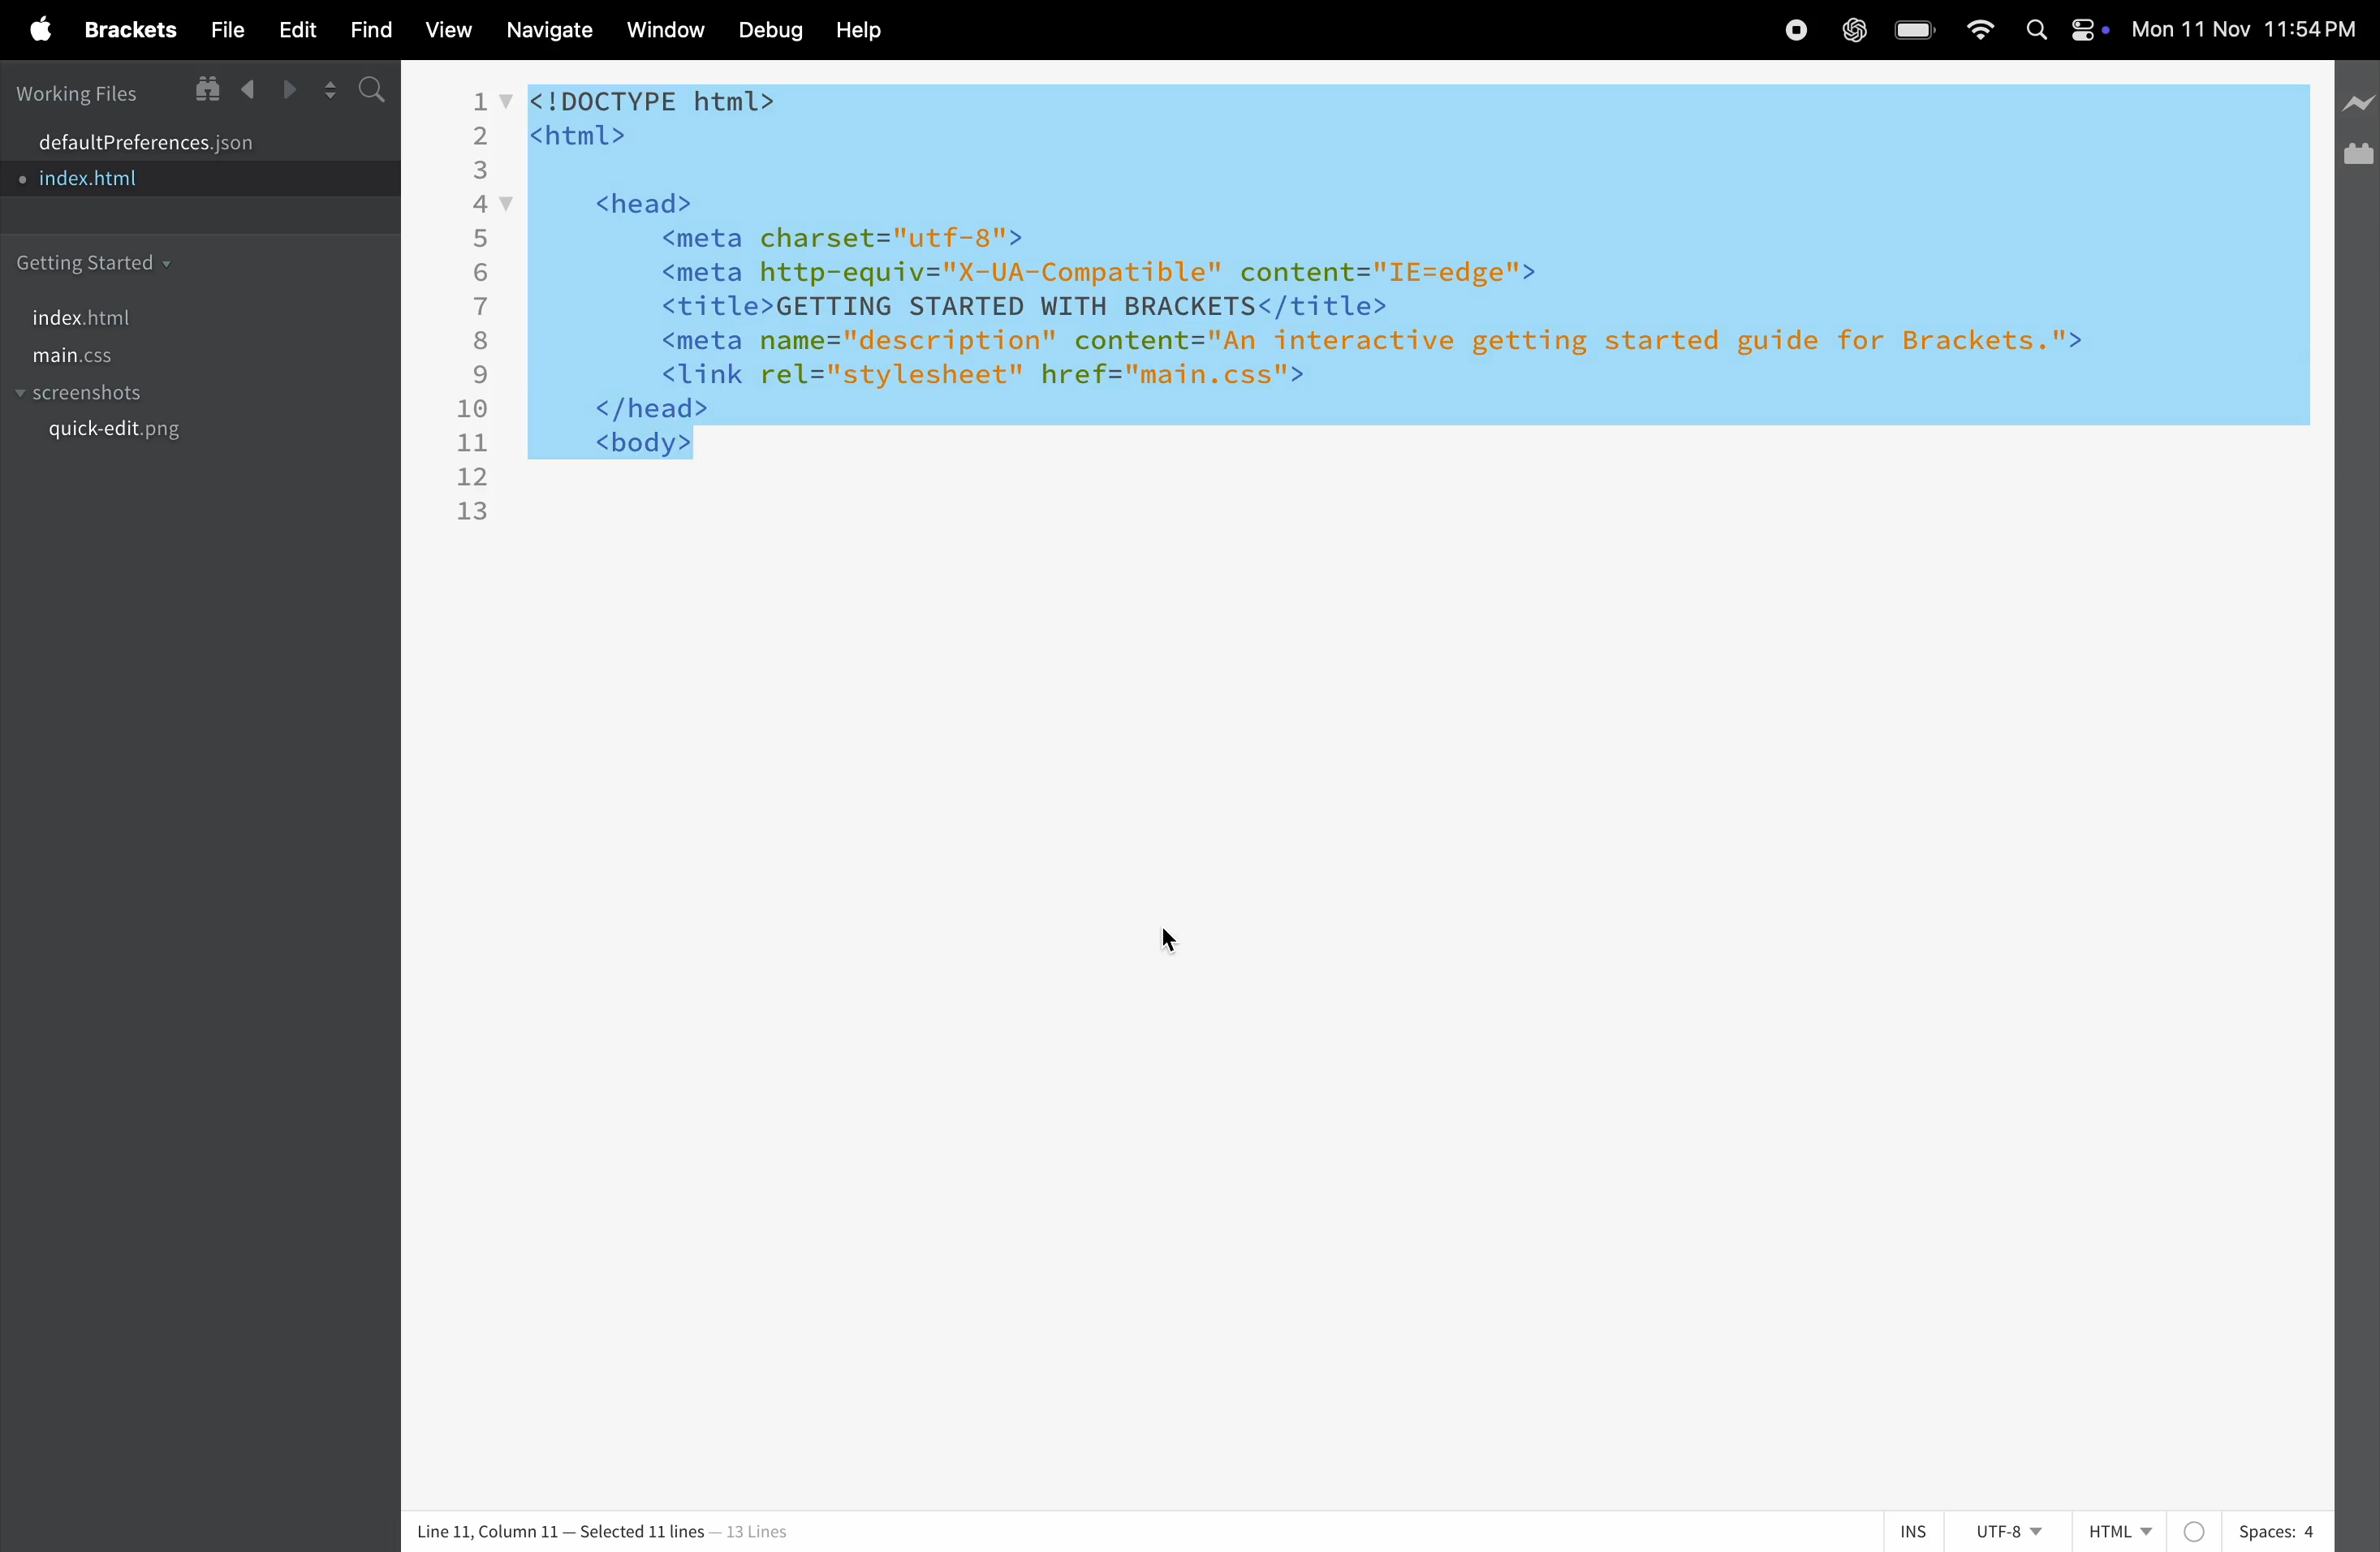  Describe the element at coordinates (482, 377) in the screenshot. I see `9` at that location.